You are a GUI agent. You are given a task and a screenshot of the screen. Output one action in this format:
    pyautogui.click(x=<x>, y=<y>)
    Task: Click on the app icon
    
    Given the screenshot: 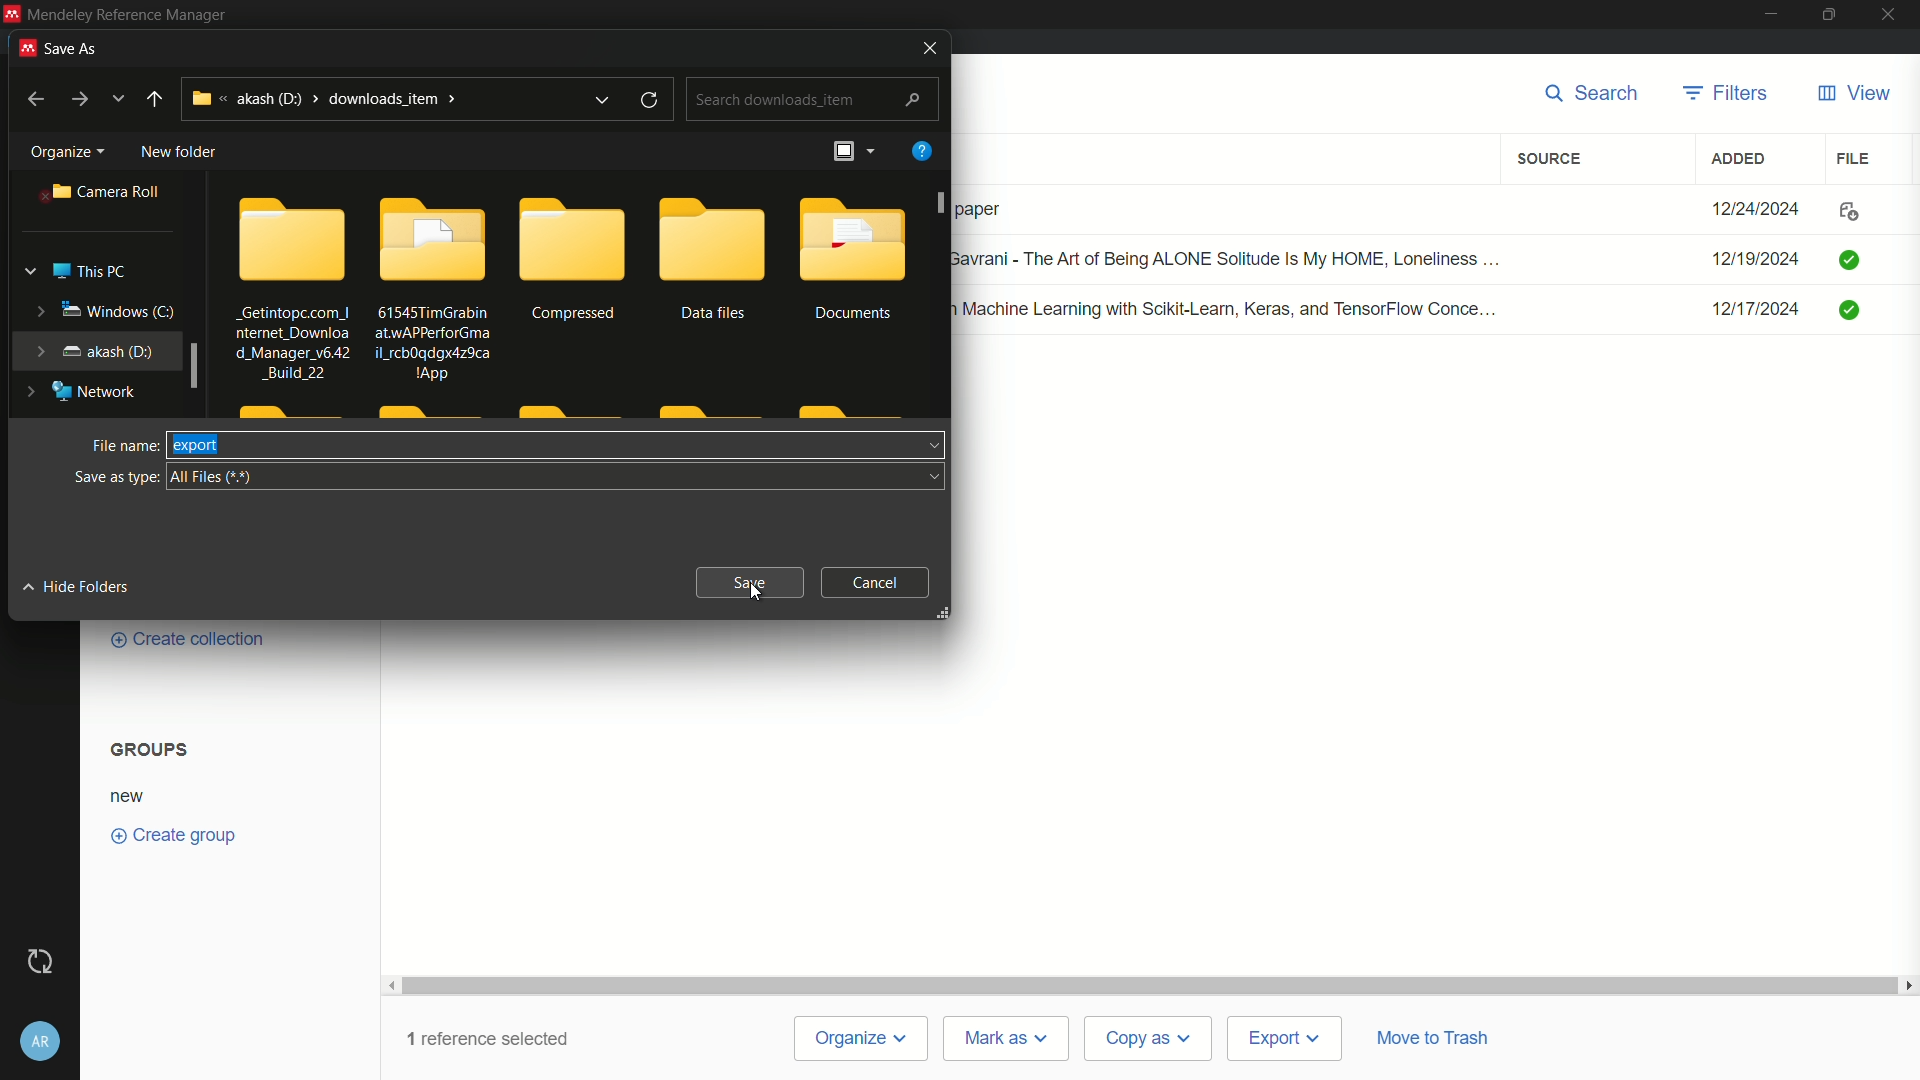 What is the action you would take?
    pyautogui.click(x=24, y=49)
    